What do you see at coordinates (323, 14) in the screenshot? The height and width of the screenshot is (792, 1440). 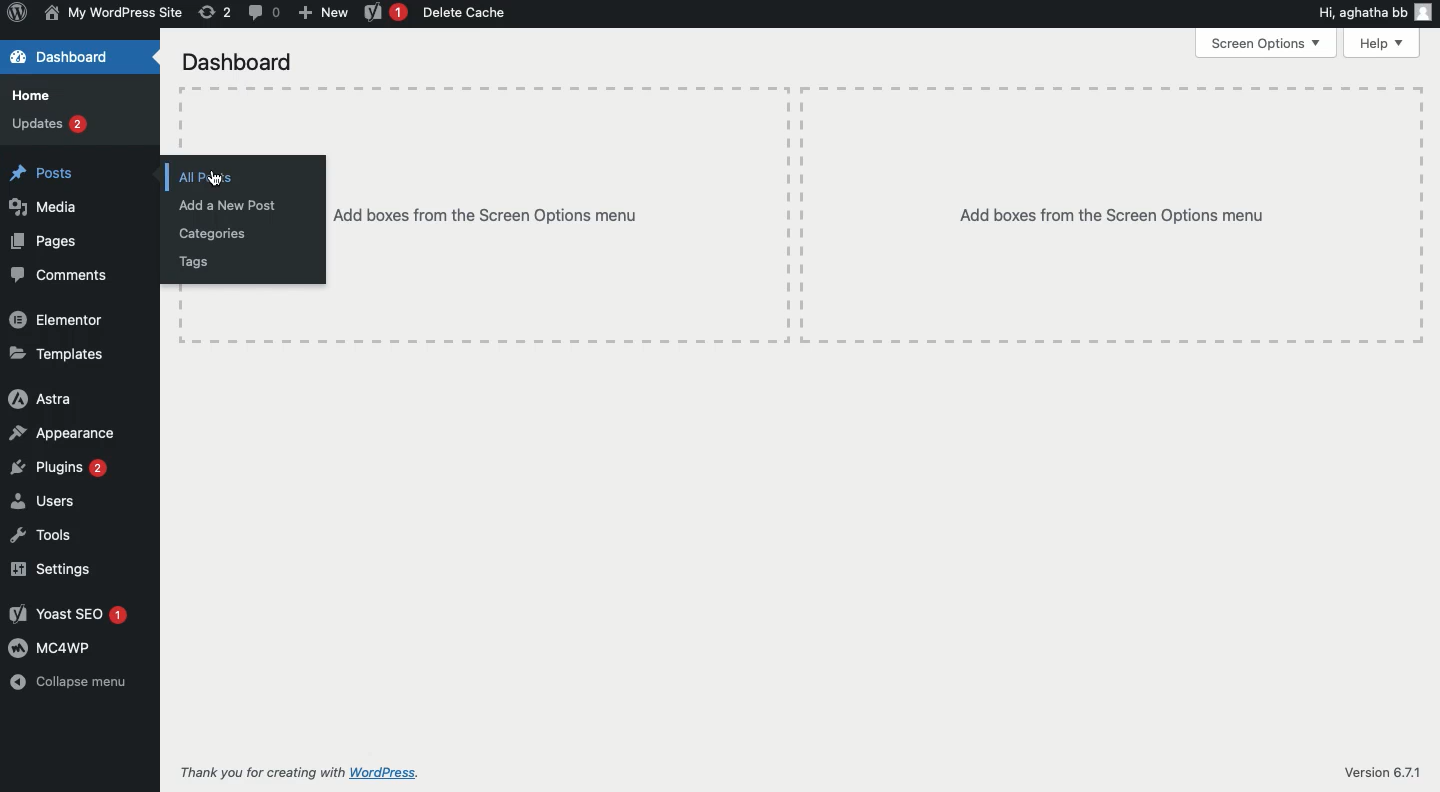 I see `New` at bounding box center [323, 14].